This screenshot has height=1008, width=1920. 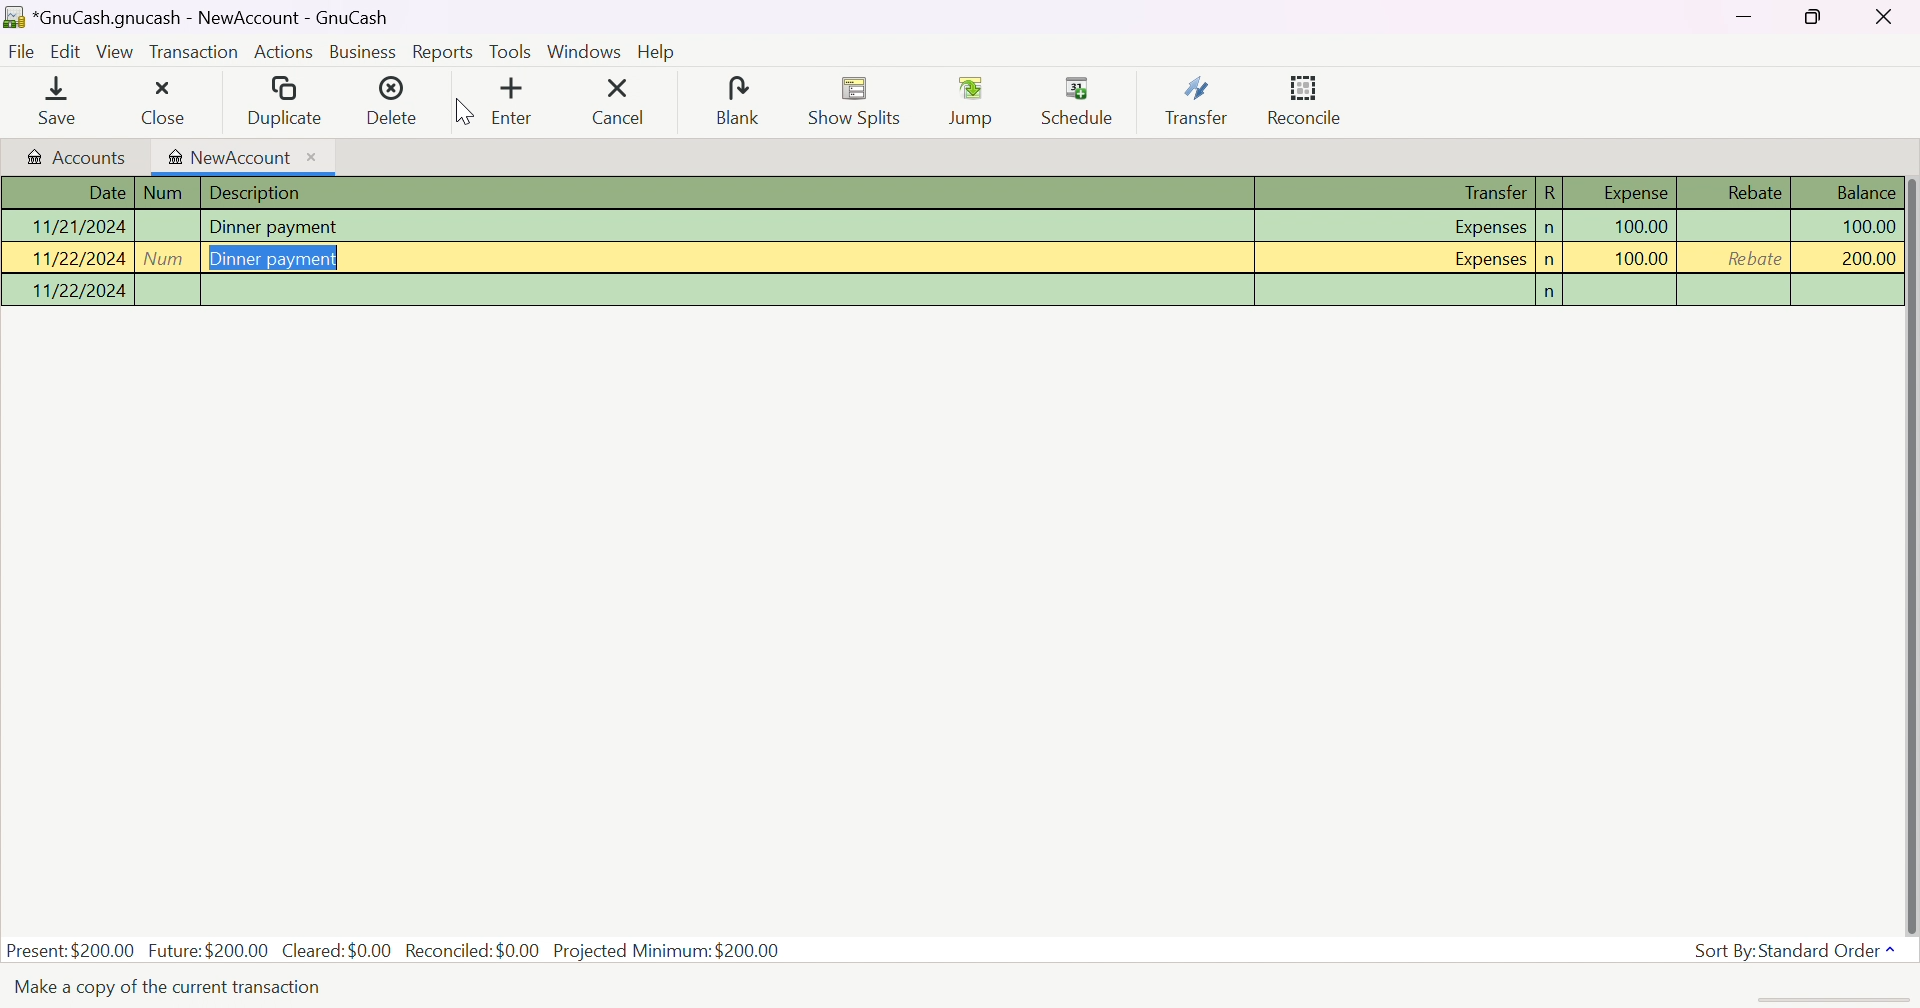 I want to click on *GnuCash.gnucash - NewAccount - GnuCash, so click(x=215, y=18).